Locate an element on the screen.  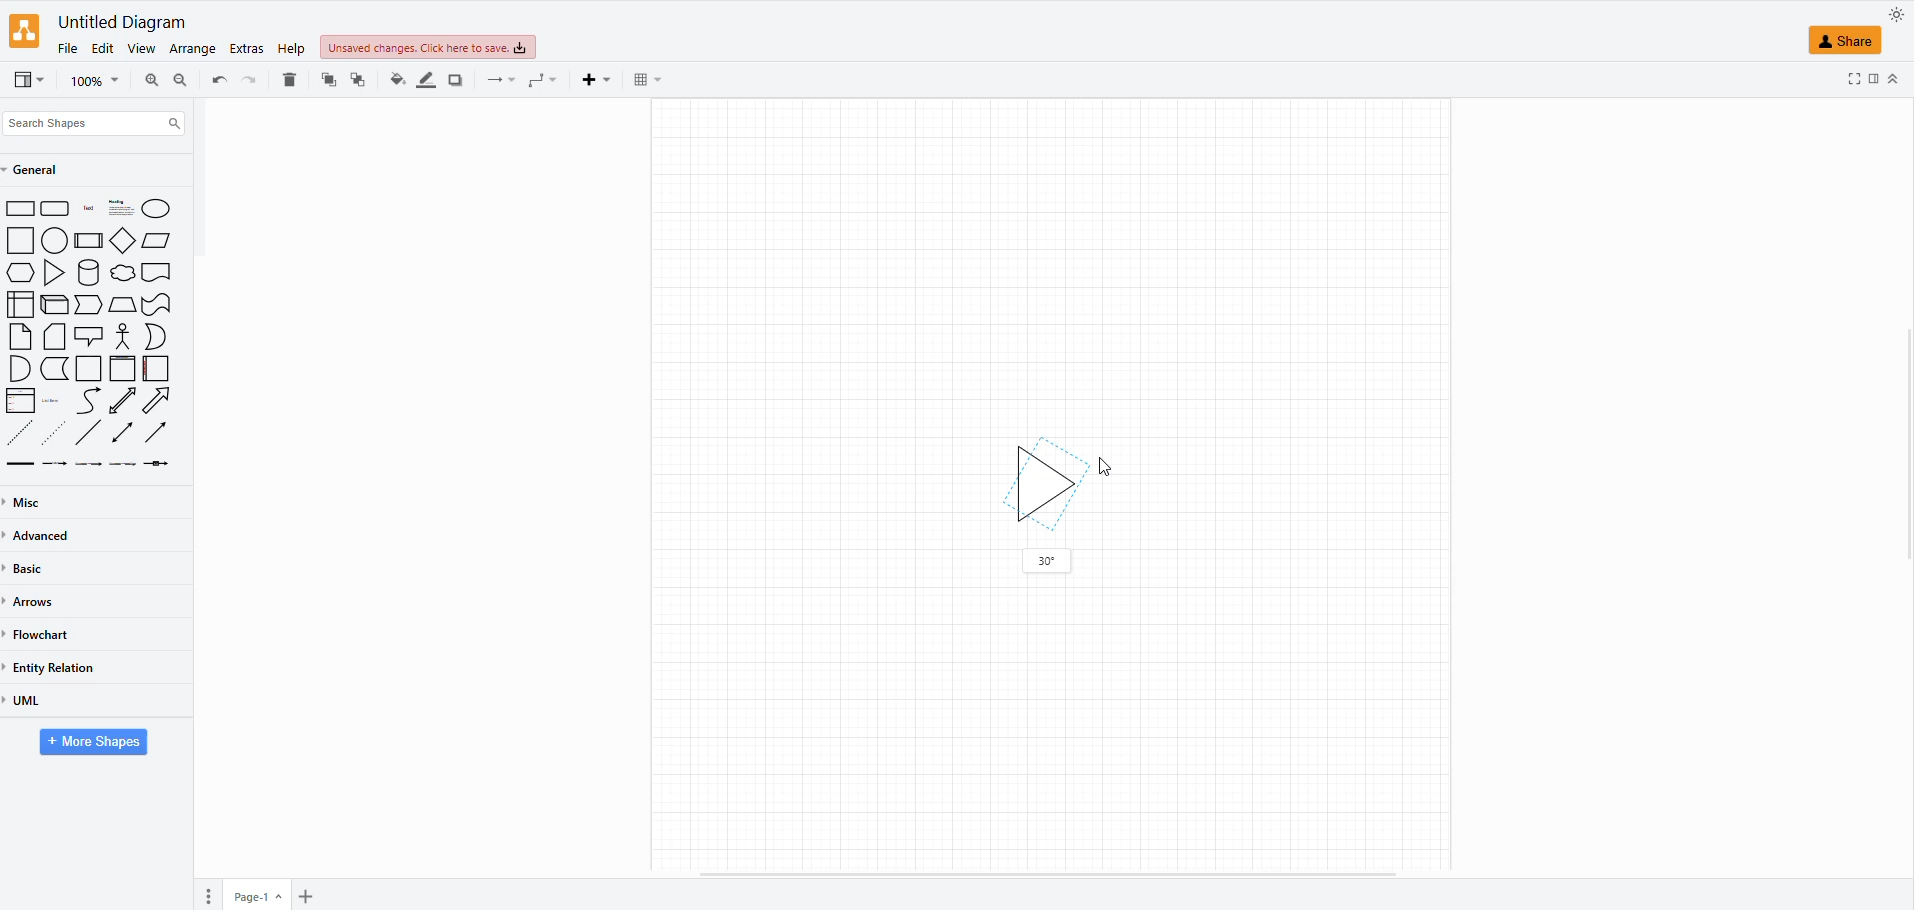
Moon is located at coordinates (156, 337).